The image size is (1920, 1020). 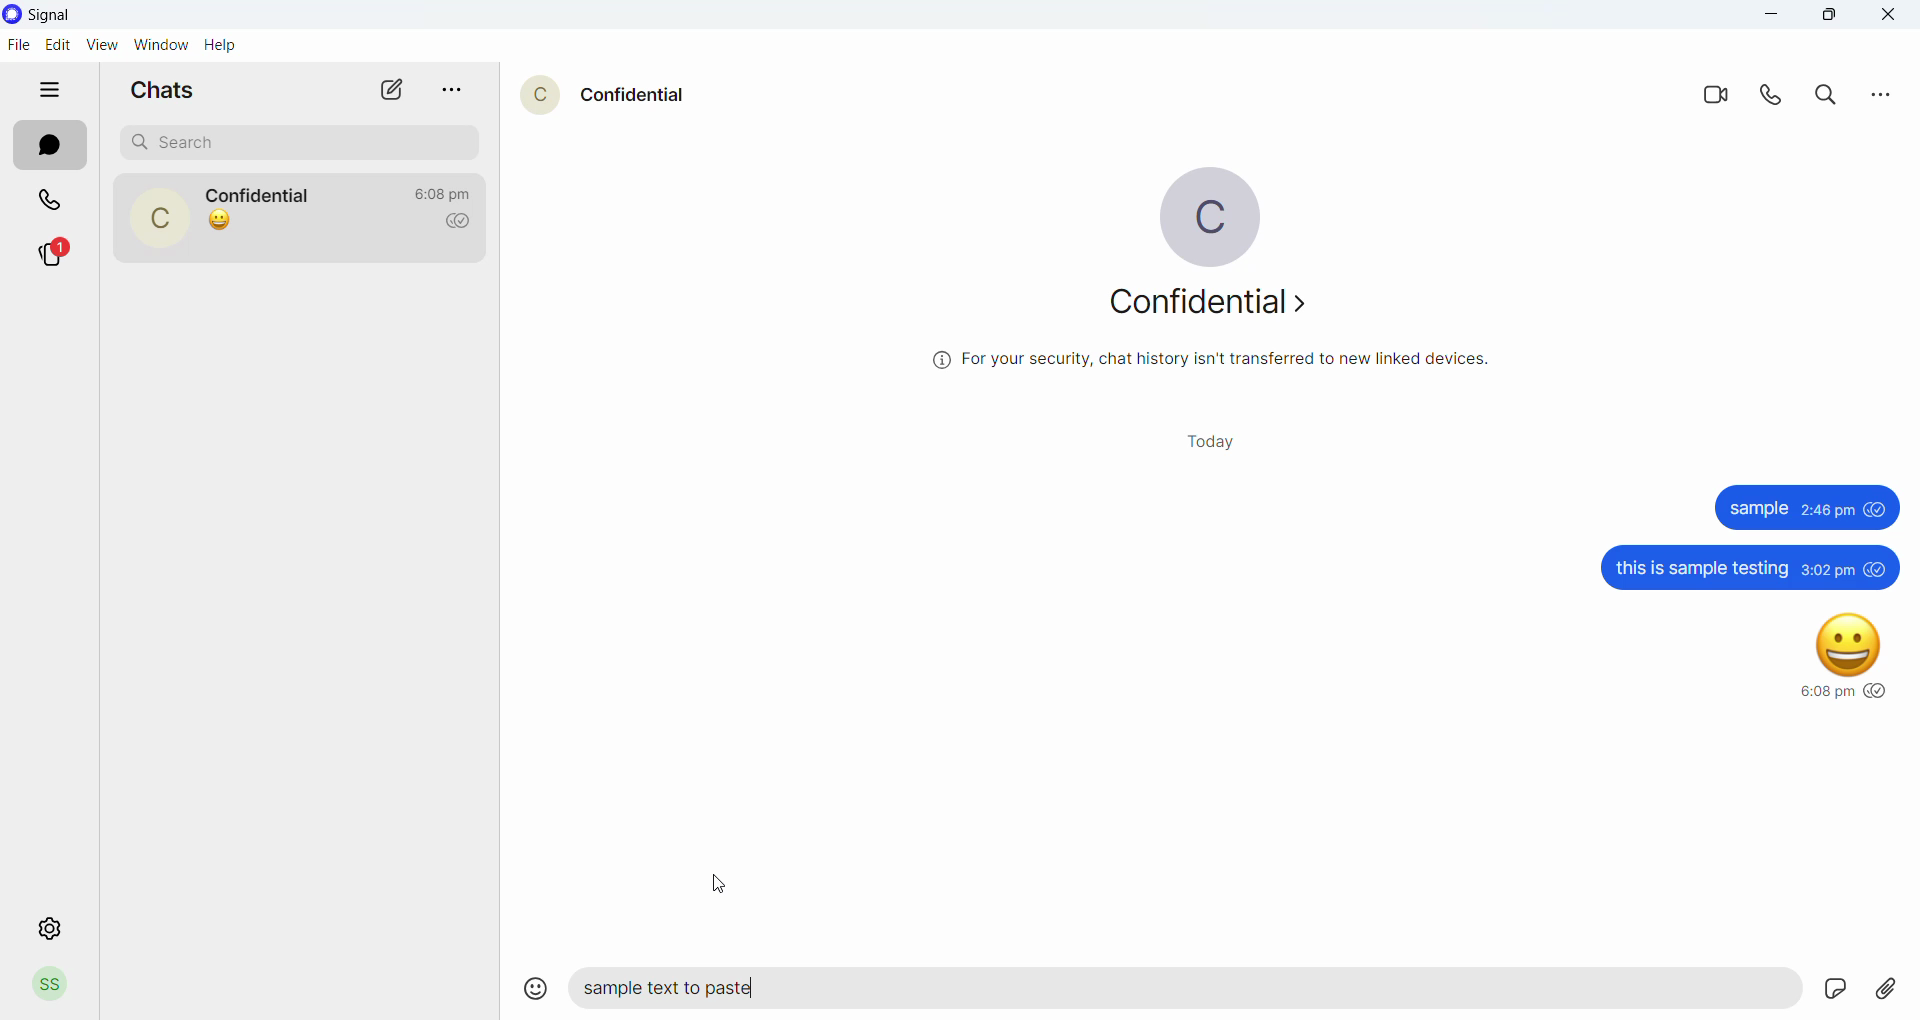 What do you see at coordinates (49, 149) in the screenshot?
I see `chats` at bounding box center [49, 149].